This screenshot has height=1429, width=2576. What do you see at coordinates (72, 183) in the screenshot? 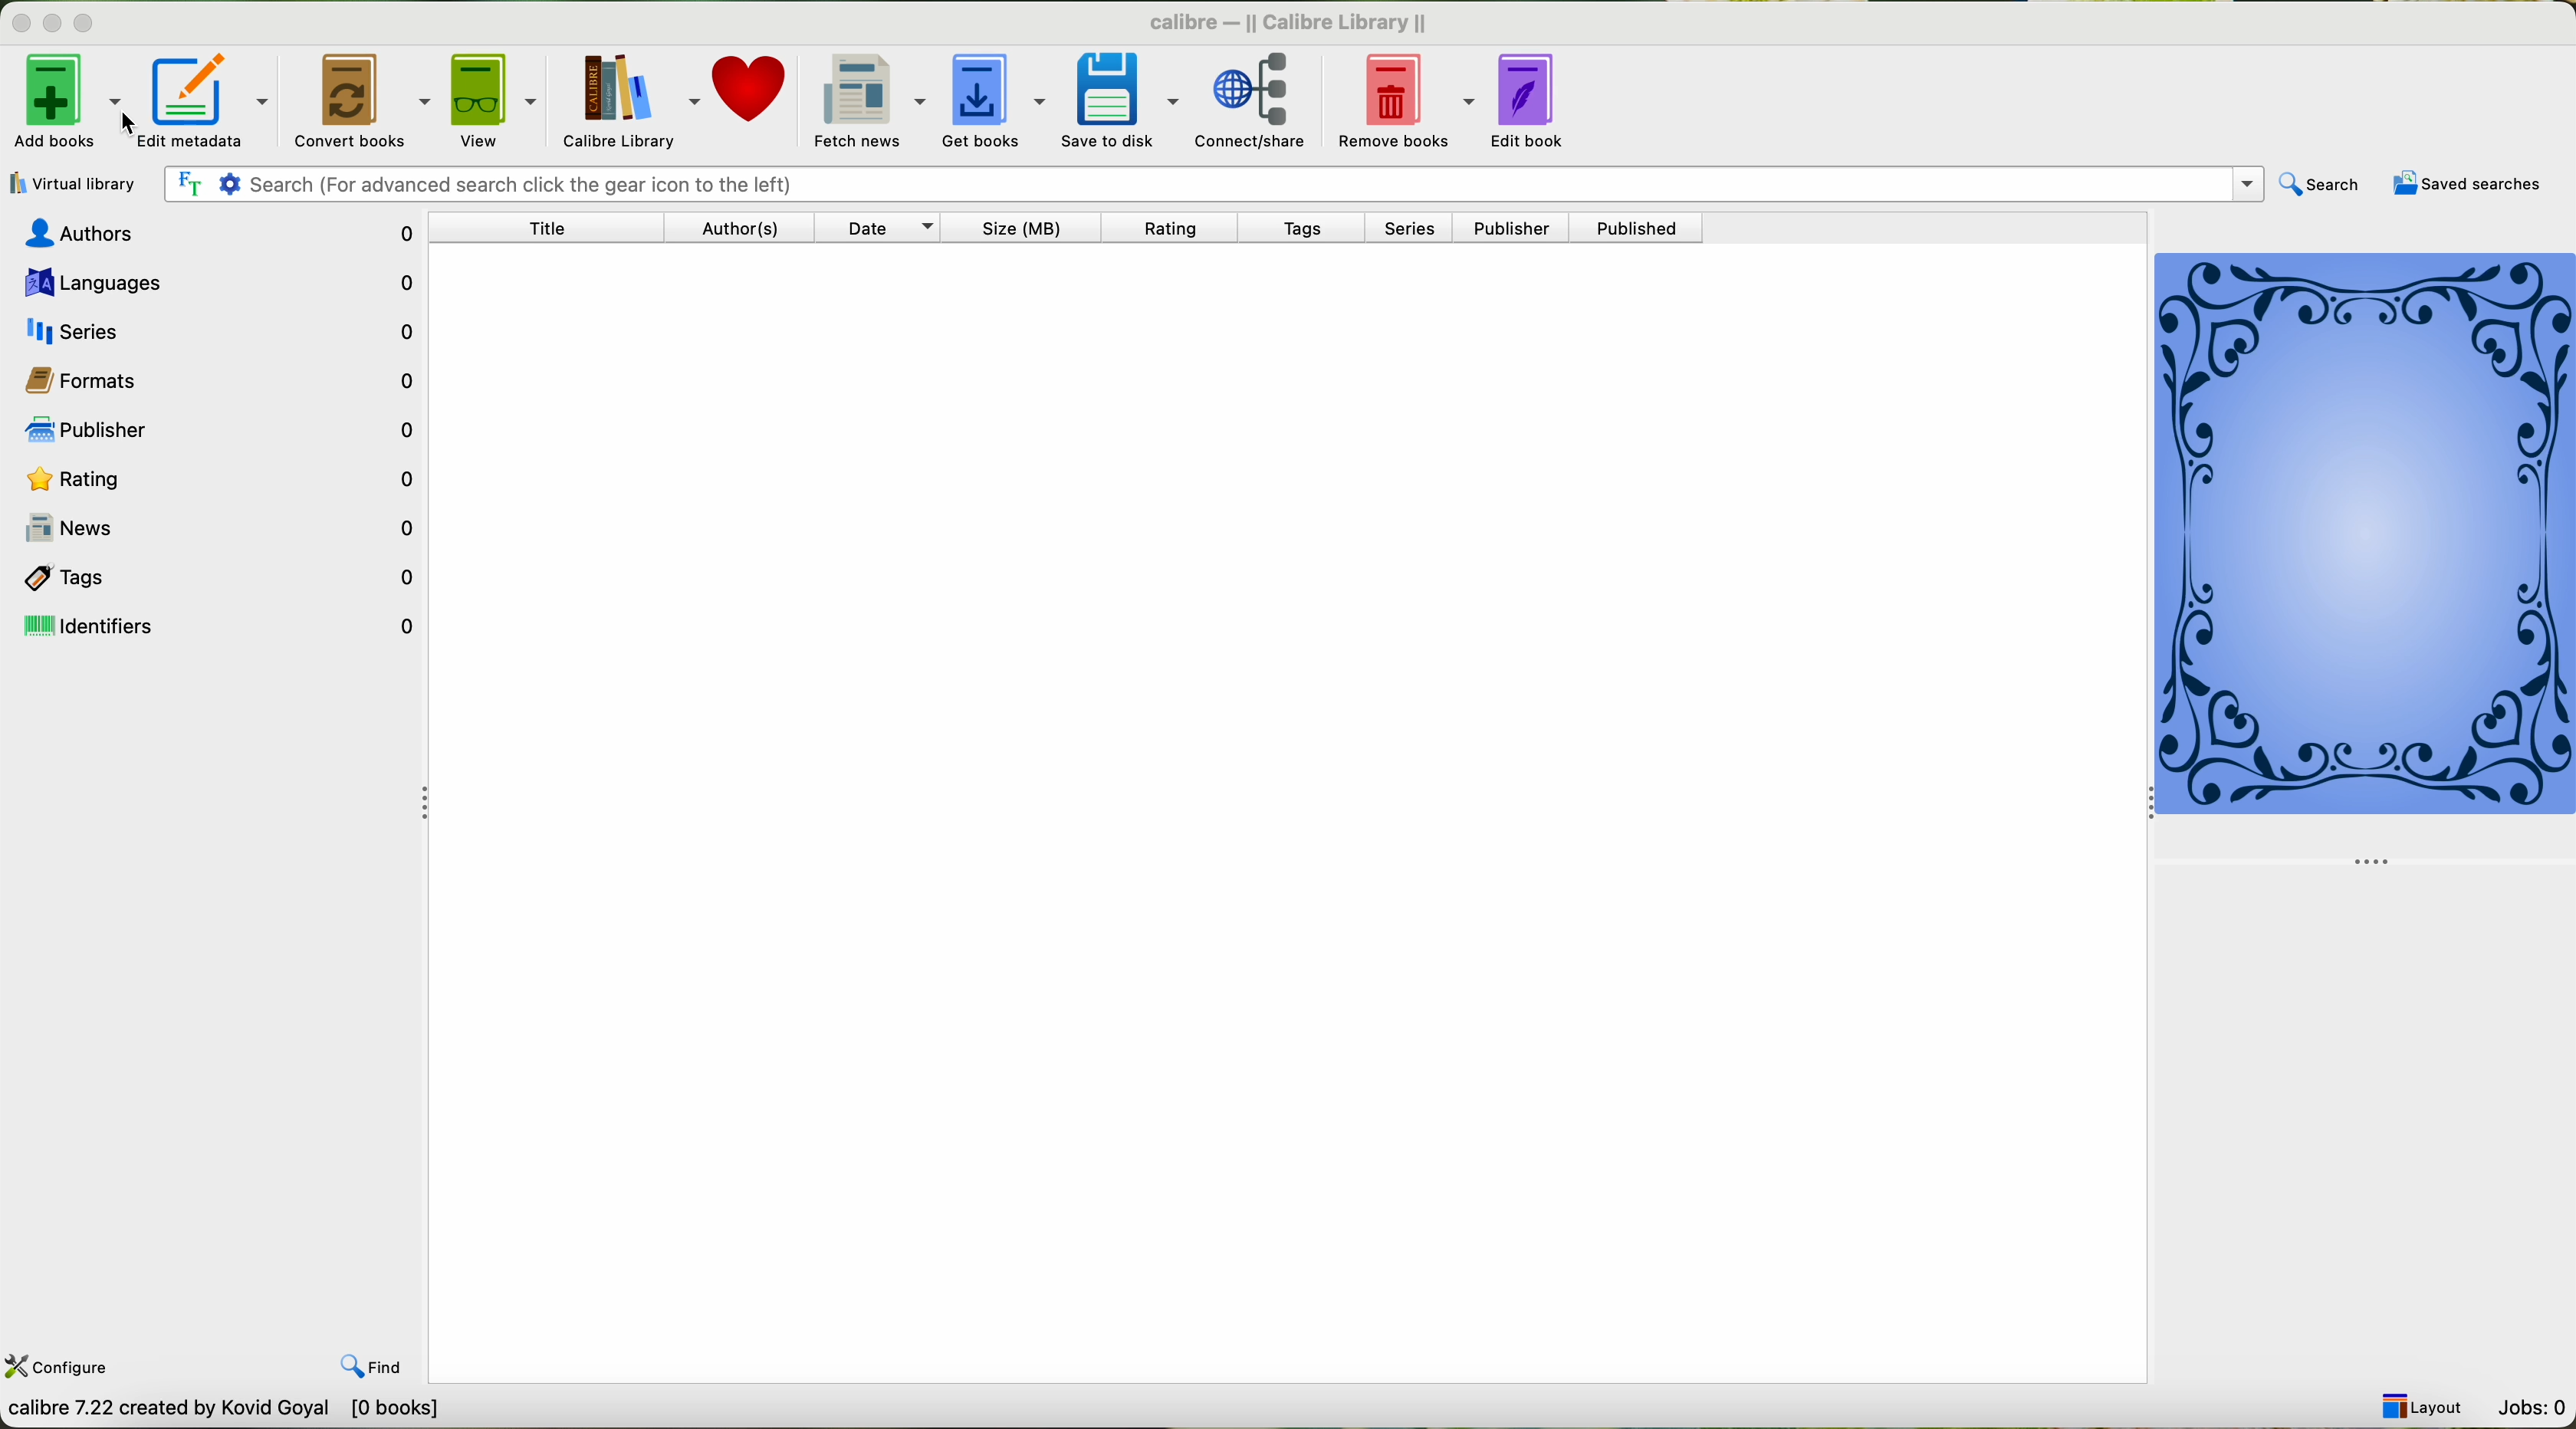
I see `virtual library` at bounding box center [72, 183].